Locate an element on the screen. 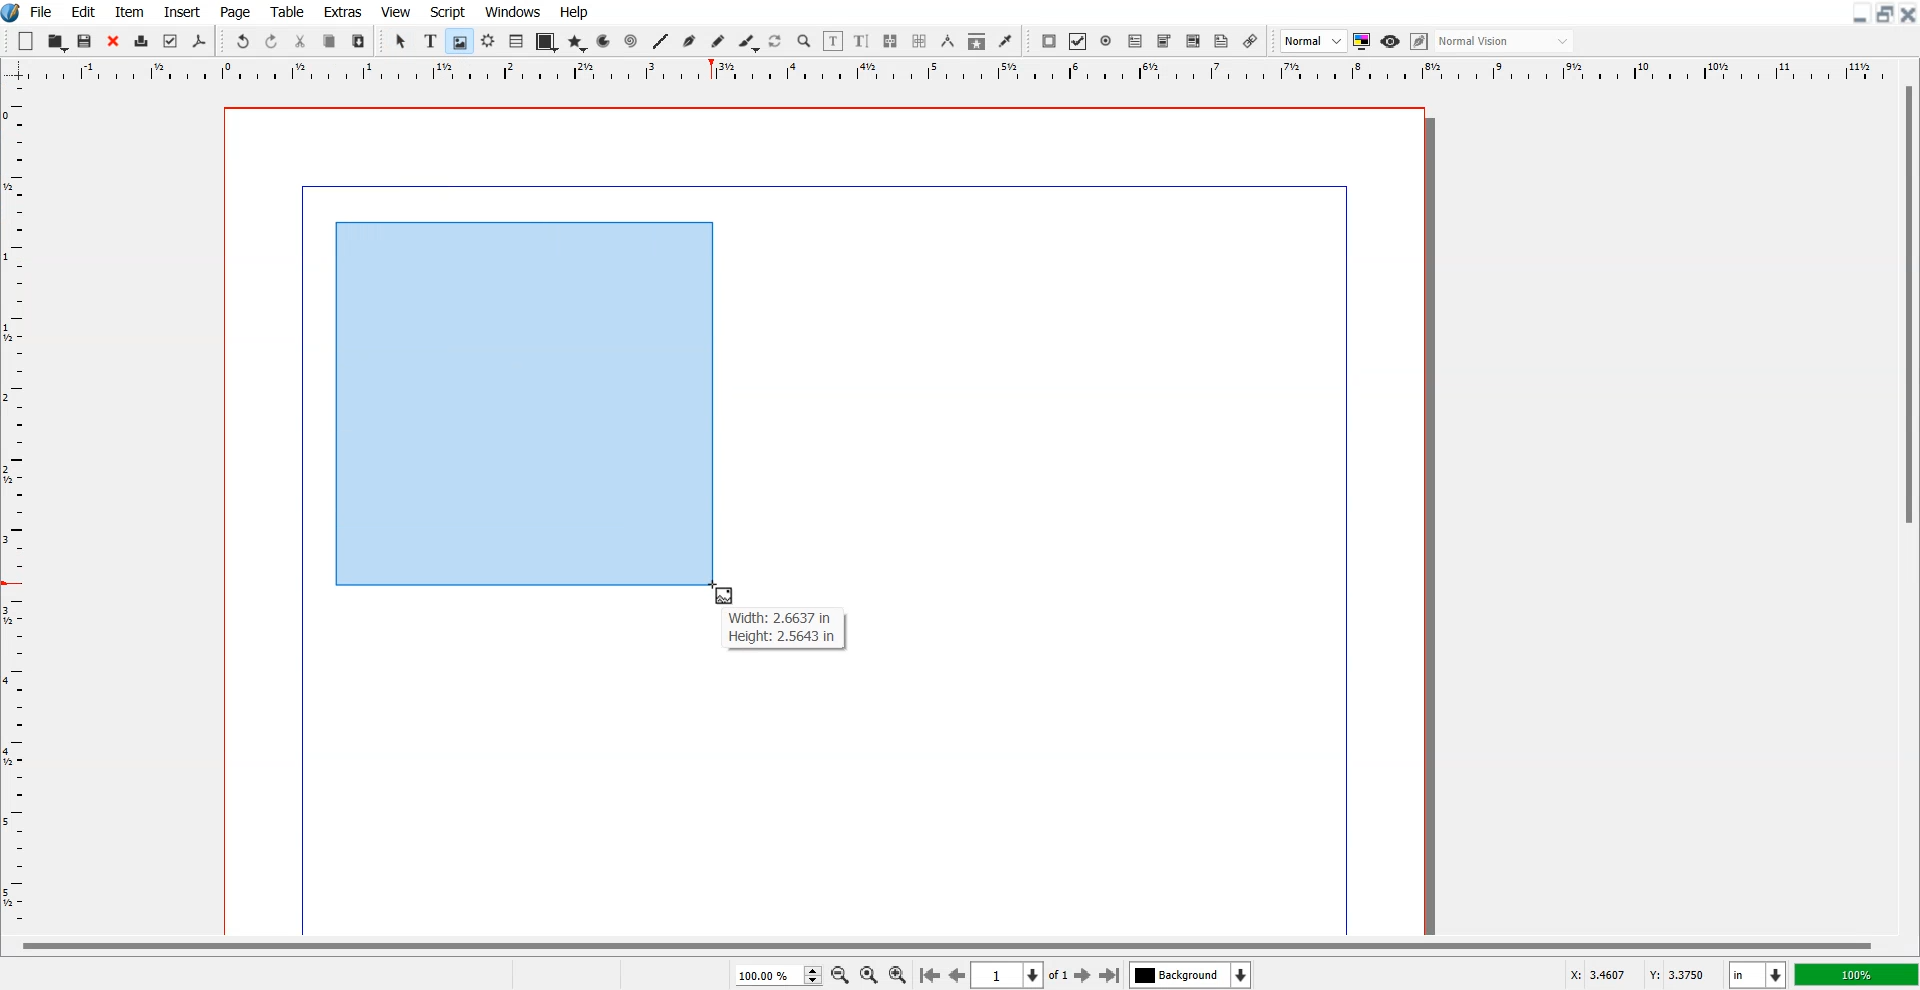 The image size is (1920, 990). Go to last Page is located at coordinates (1110, 975).